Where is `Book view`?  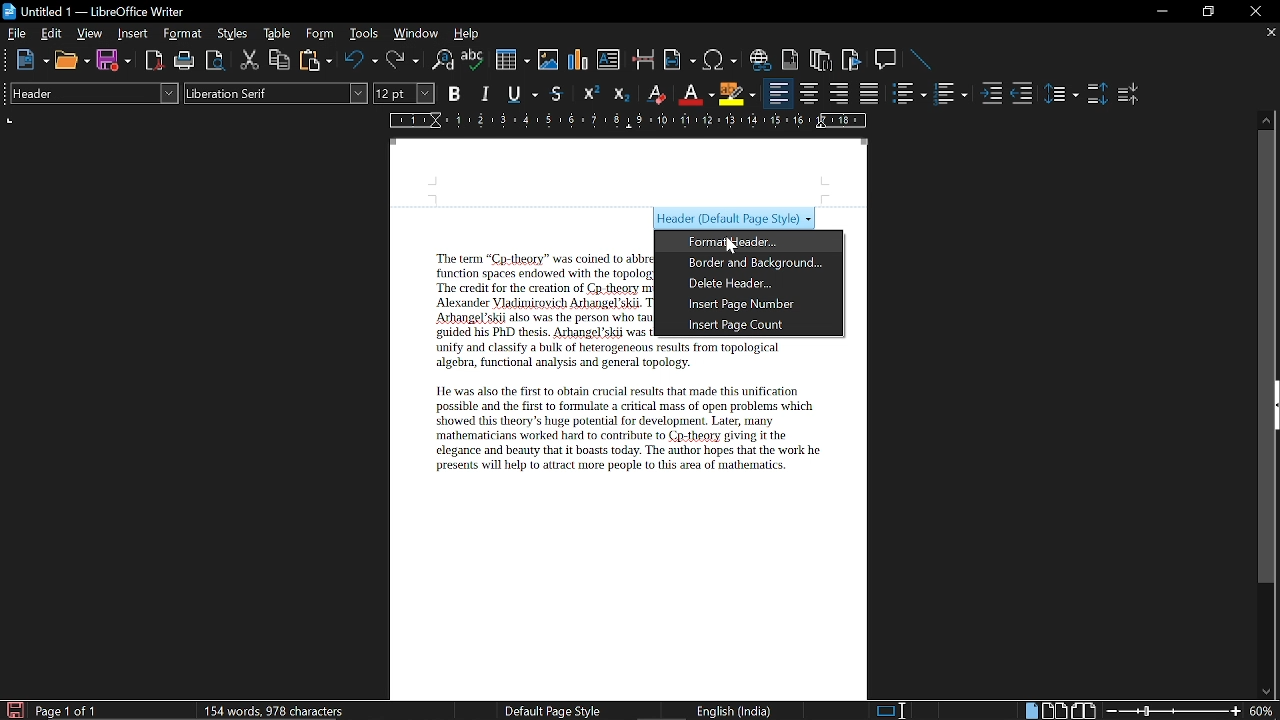 Book view is located at coordinates (1086, 710).